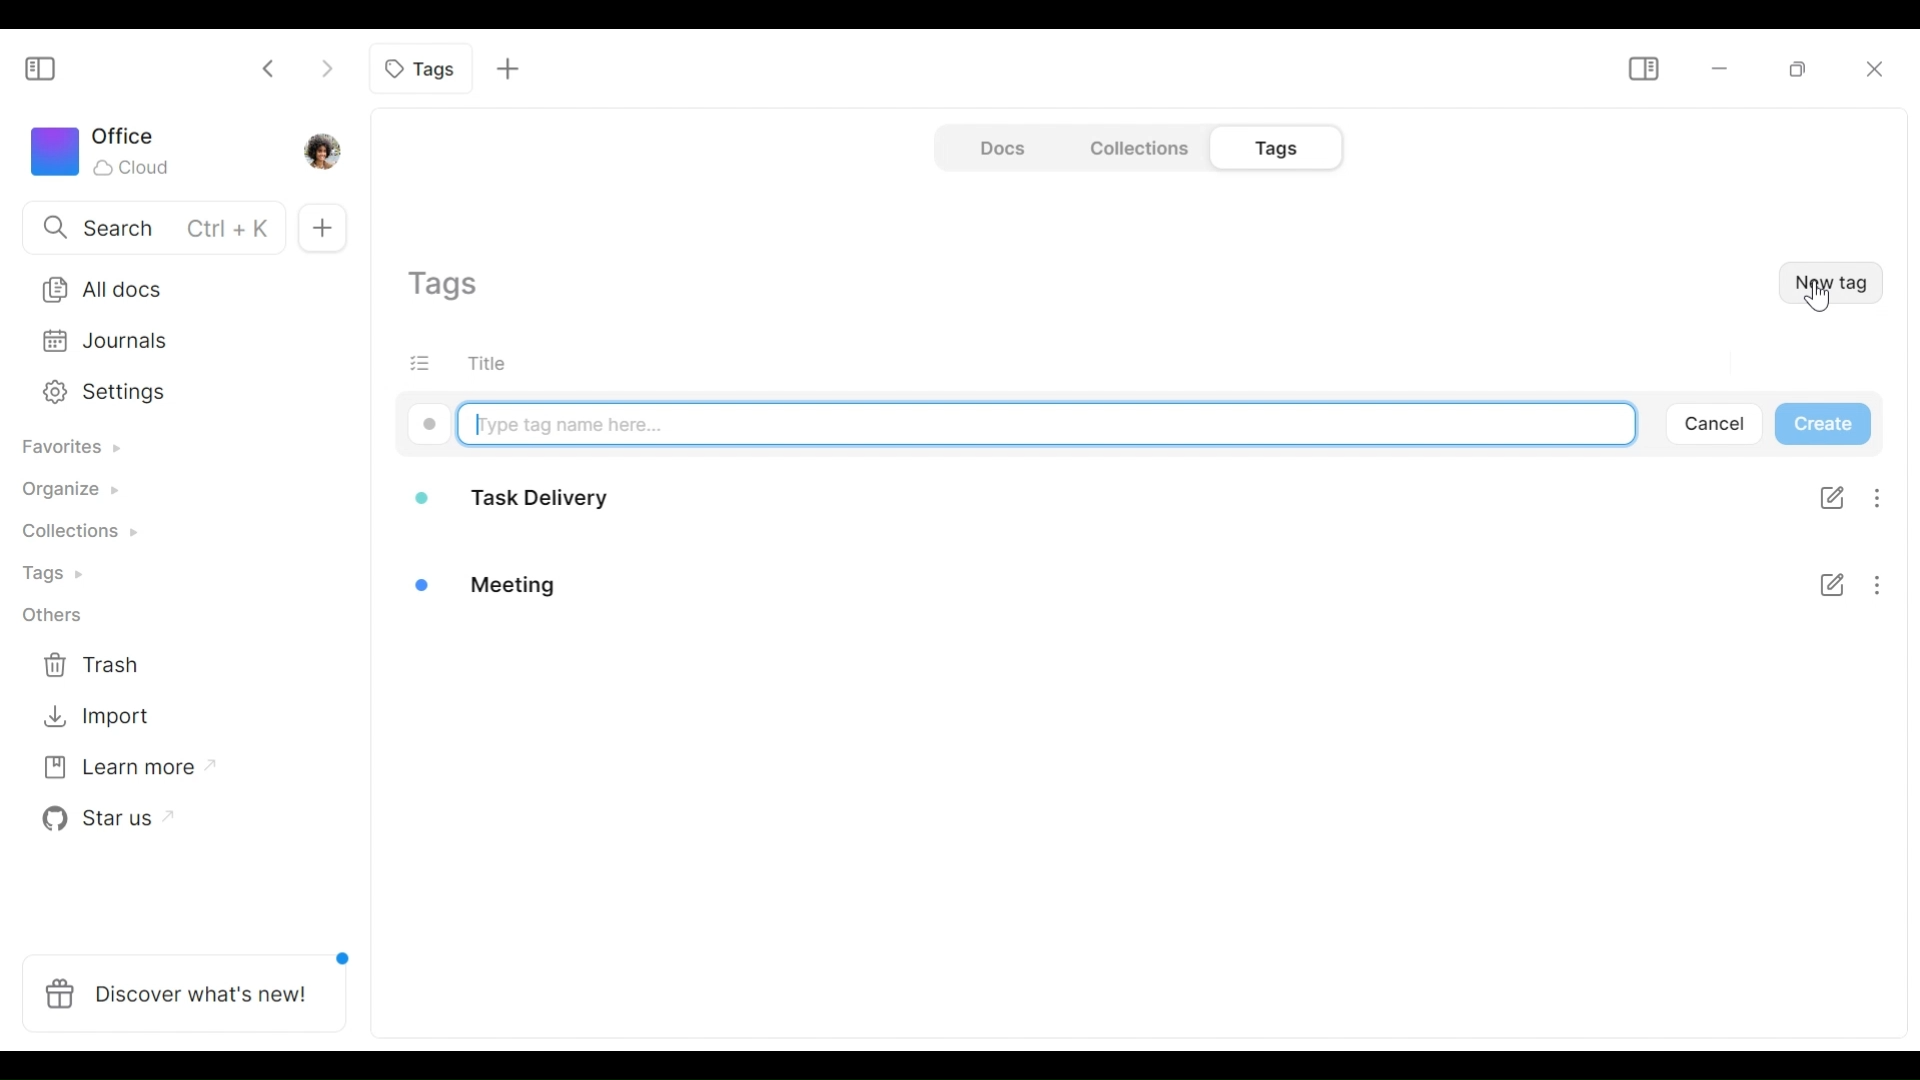 The width and height of the screenshot is (1920, 1080). I want to click on Click to go back, so click(271, 68).